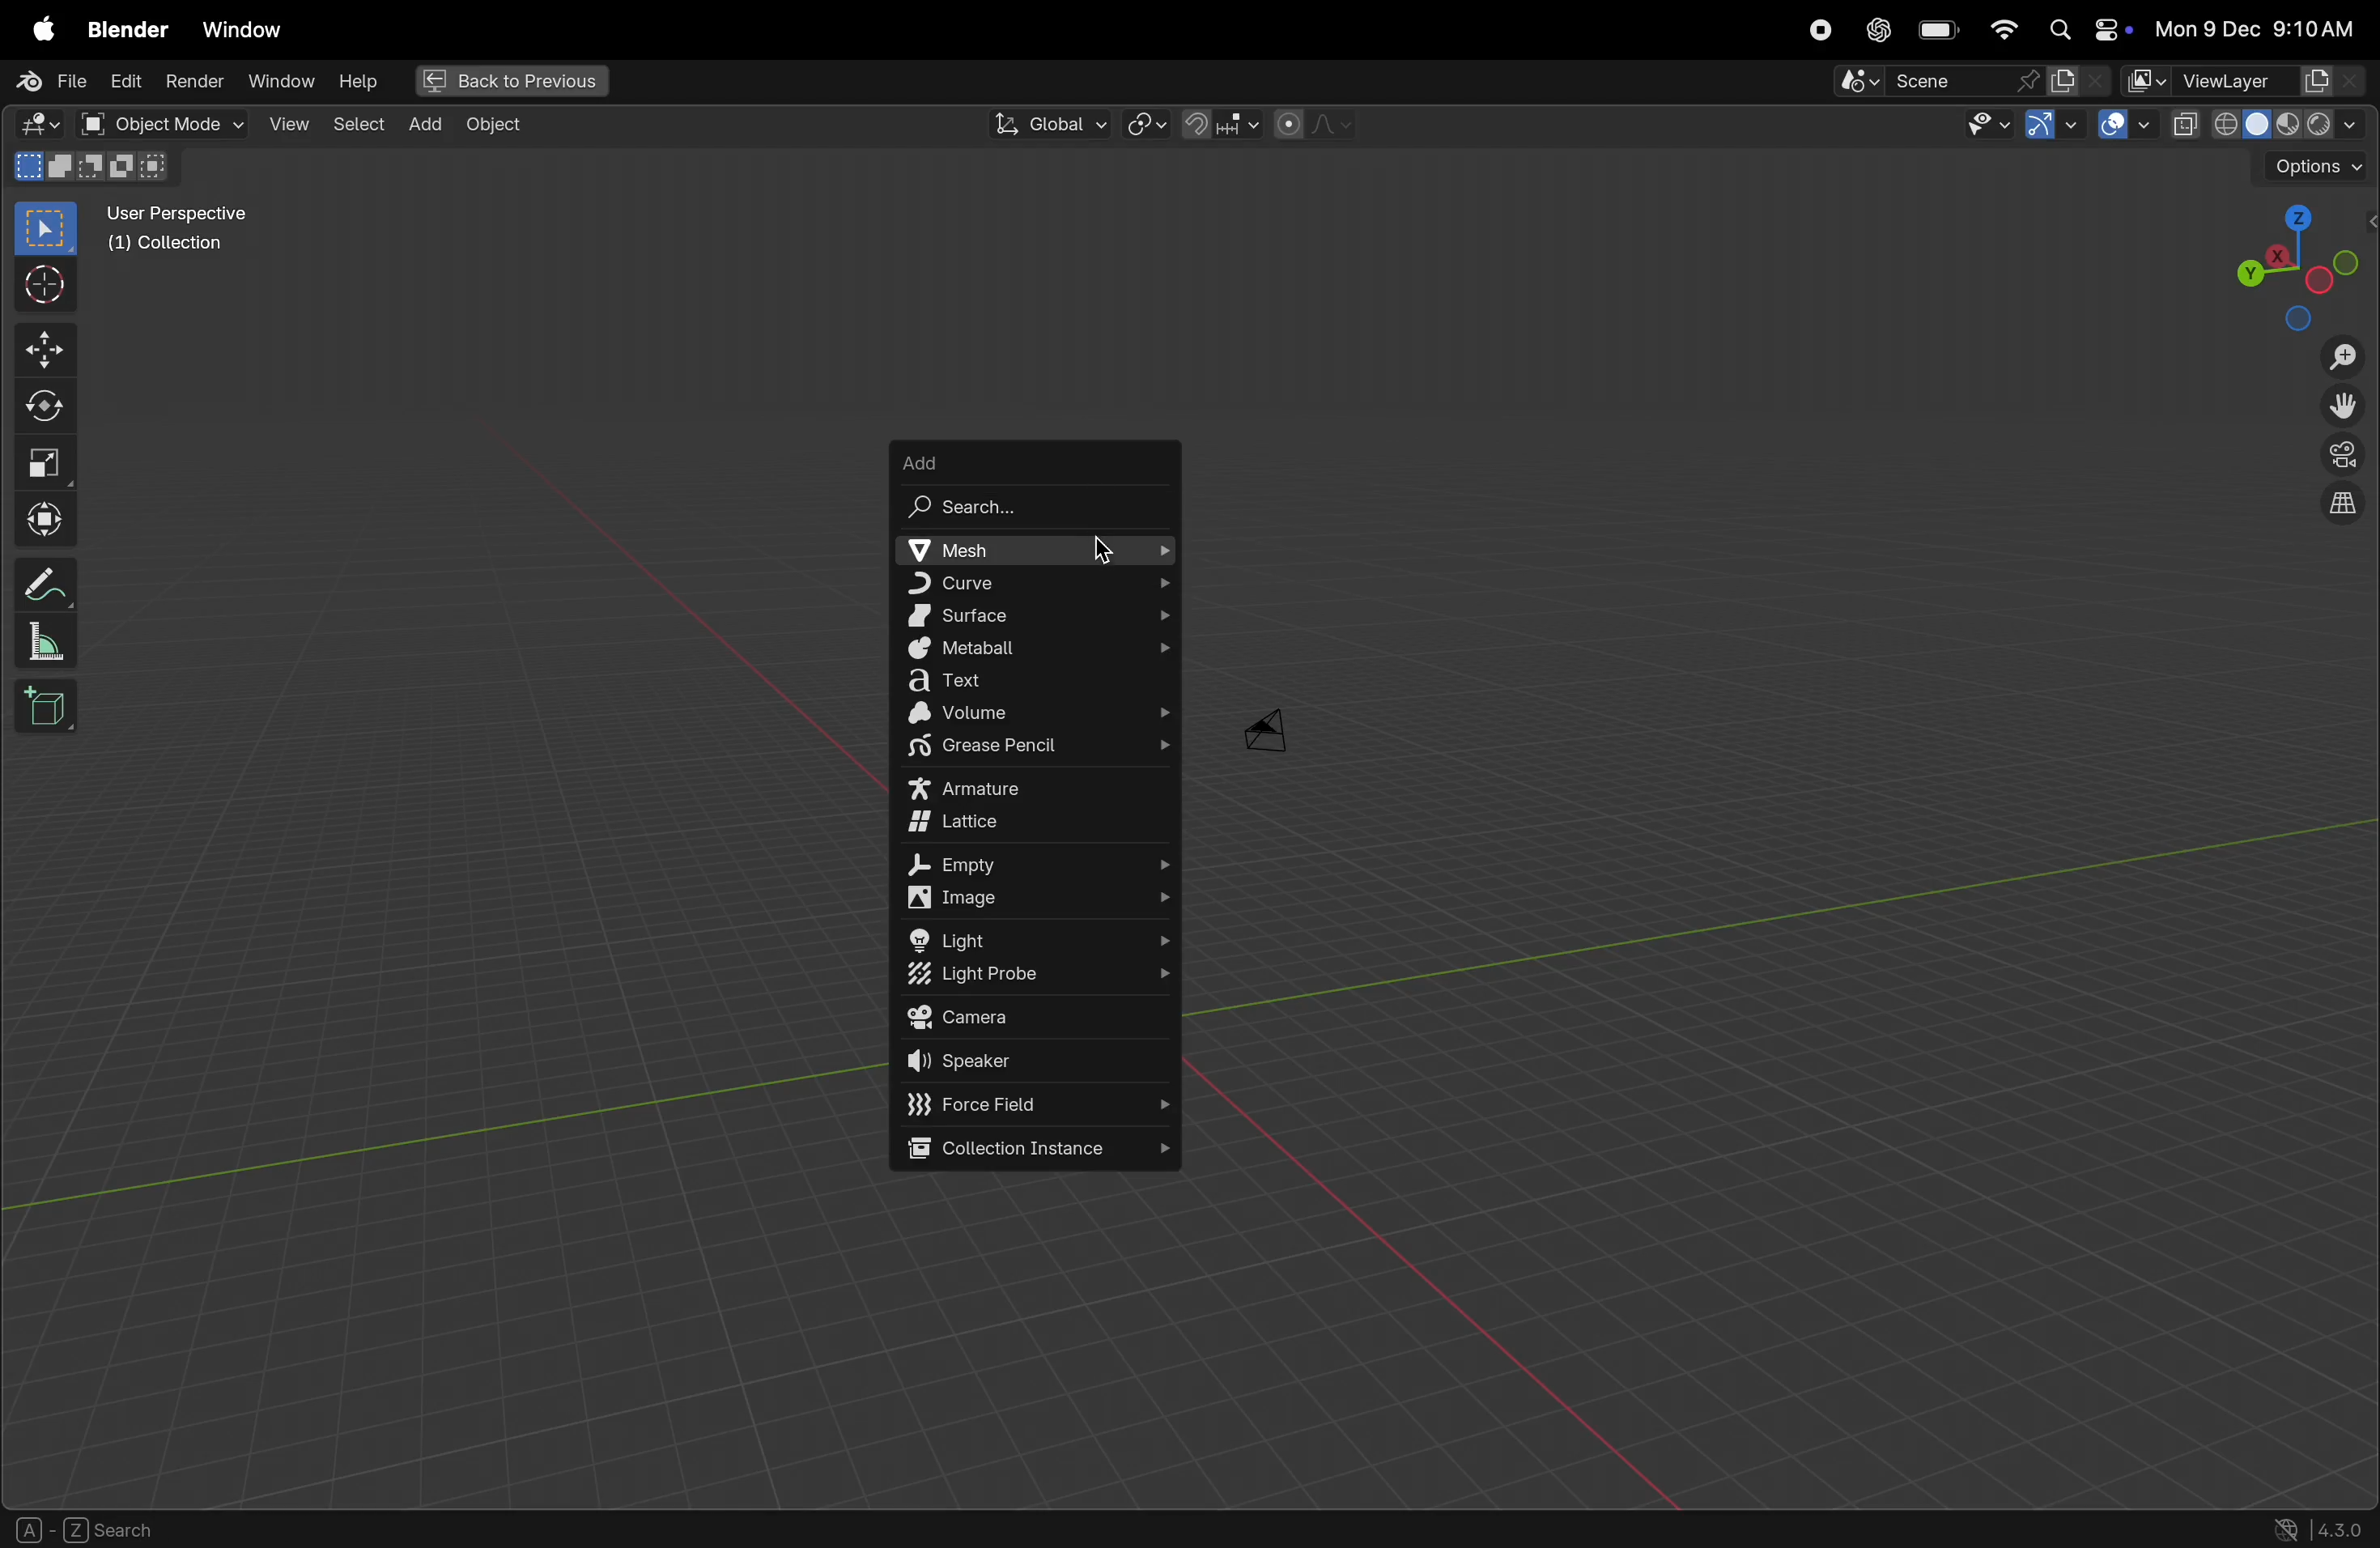  Describe the element at coordinates (39, 29) in the screenshot. I see `apple menu` at that location.